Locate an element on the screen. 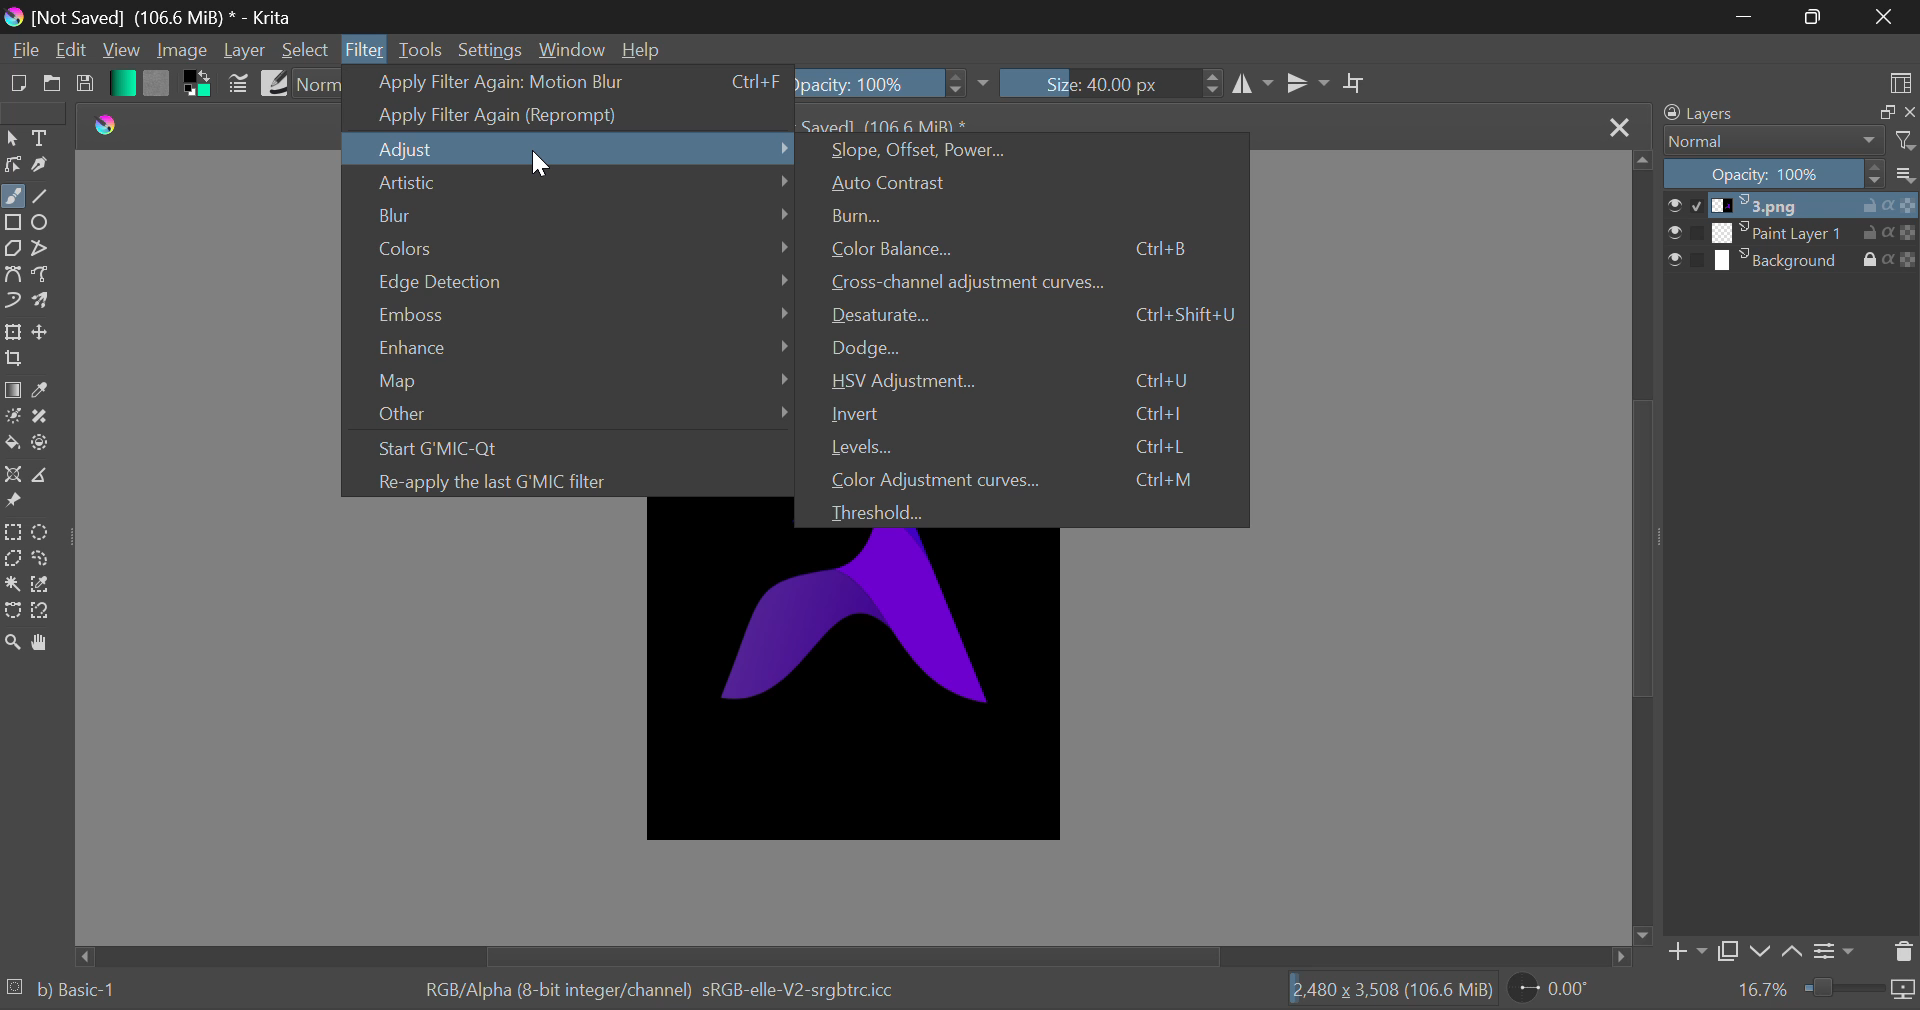 This screenshot has width=1920, height=1010. Ellipses is located at coordinates (44, 224).